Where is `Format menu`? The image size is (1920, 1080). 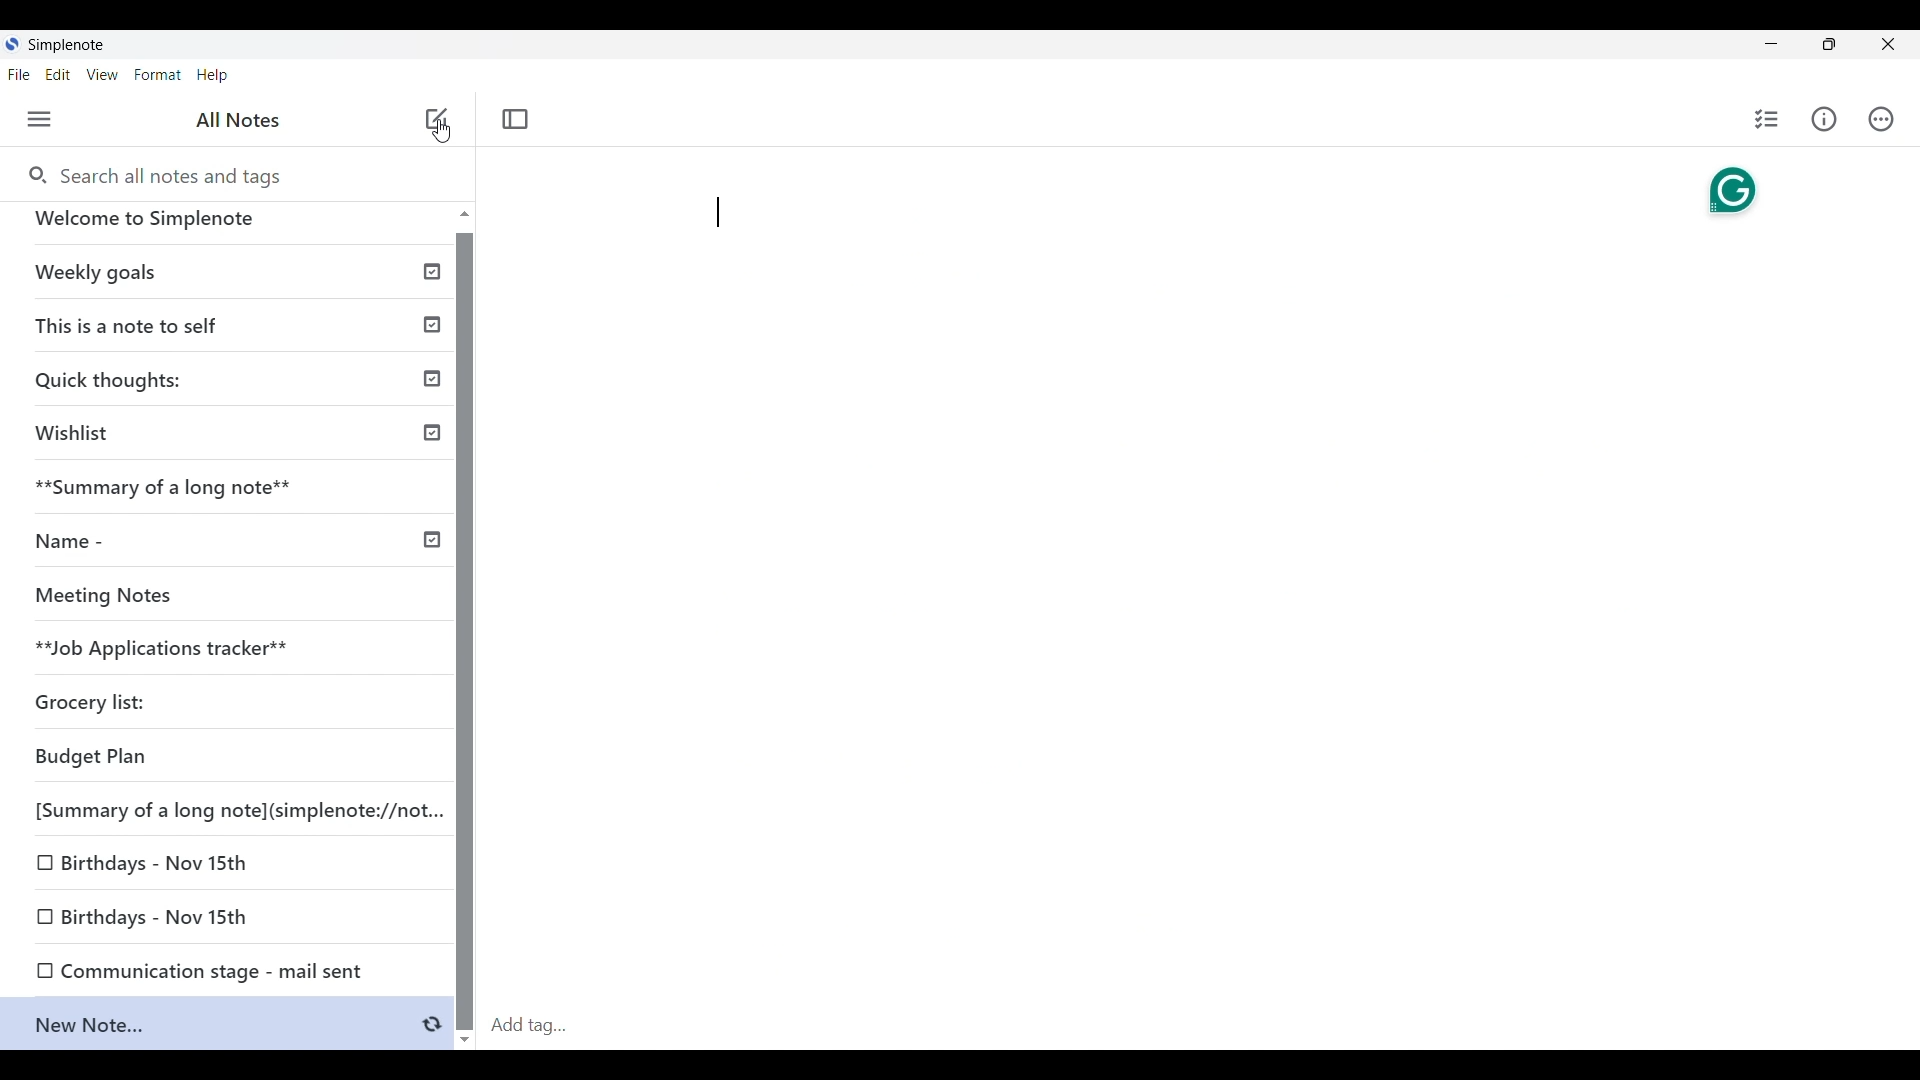 Format menu is located at coordinates (158, 75).